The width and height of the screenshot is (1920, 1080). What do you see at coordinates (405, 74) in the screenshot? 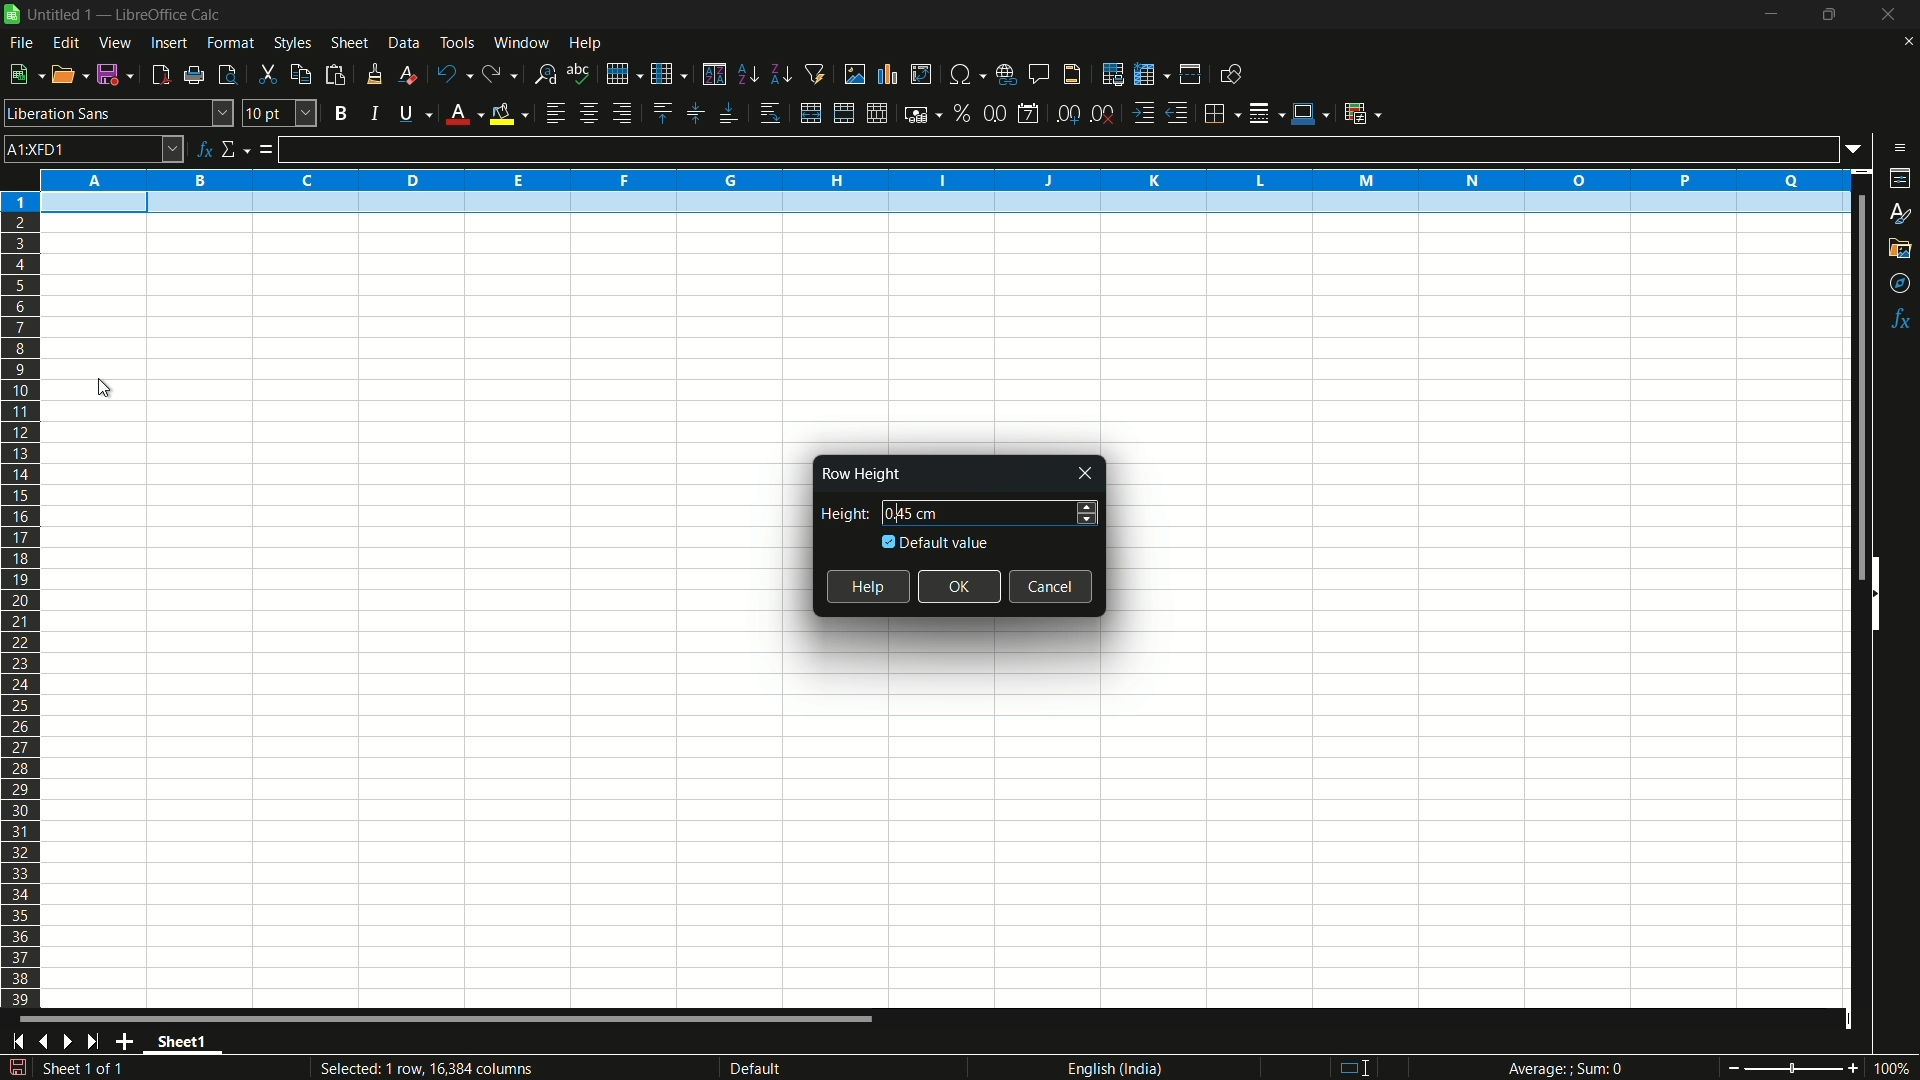
I see `clear direct formatting` at bounding box center [405, 74].